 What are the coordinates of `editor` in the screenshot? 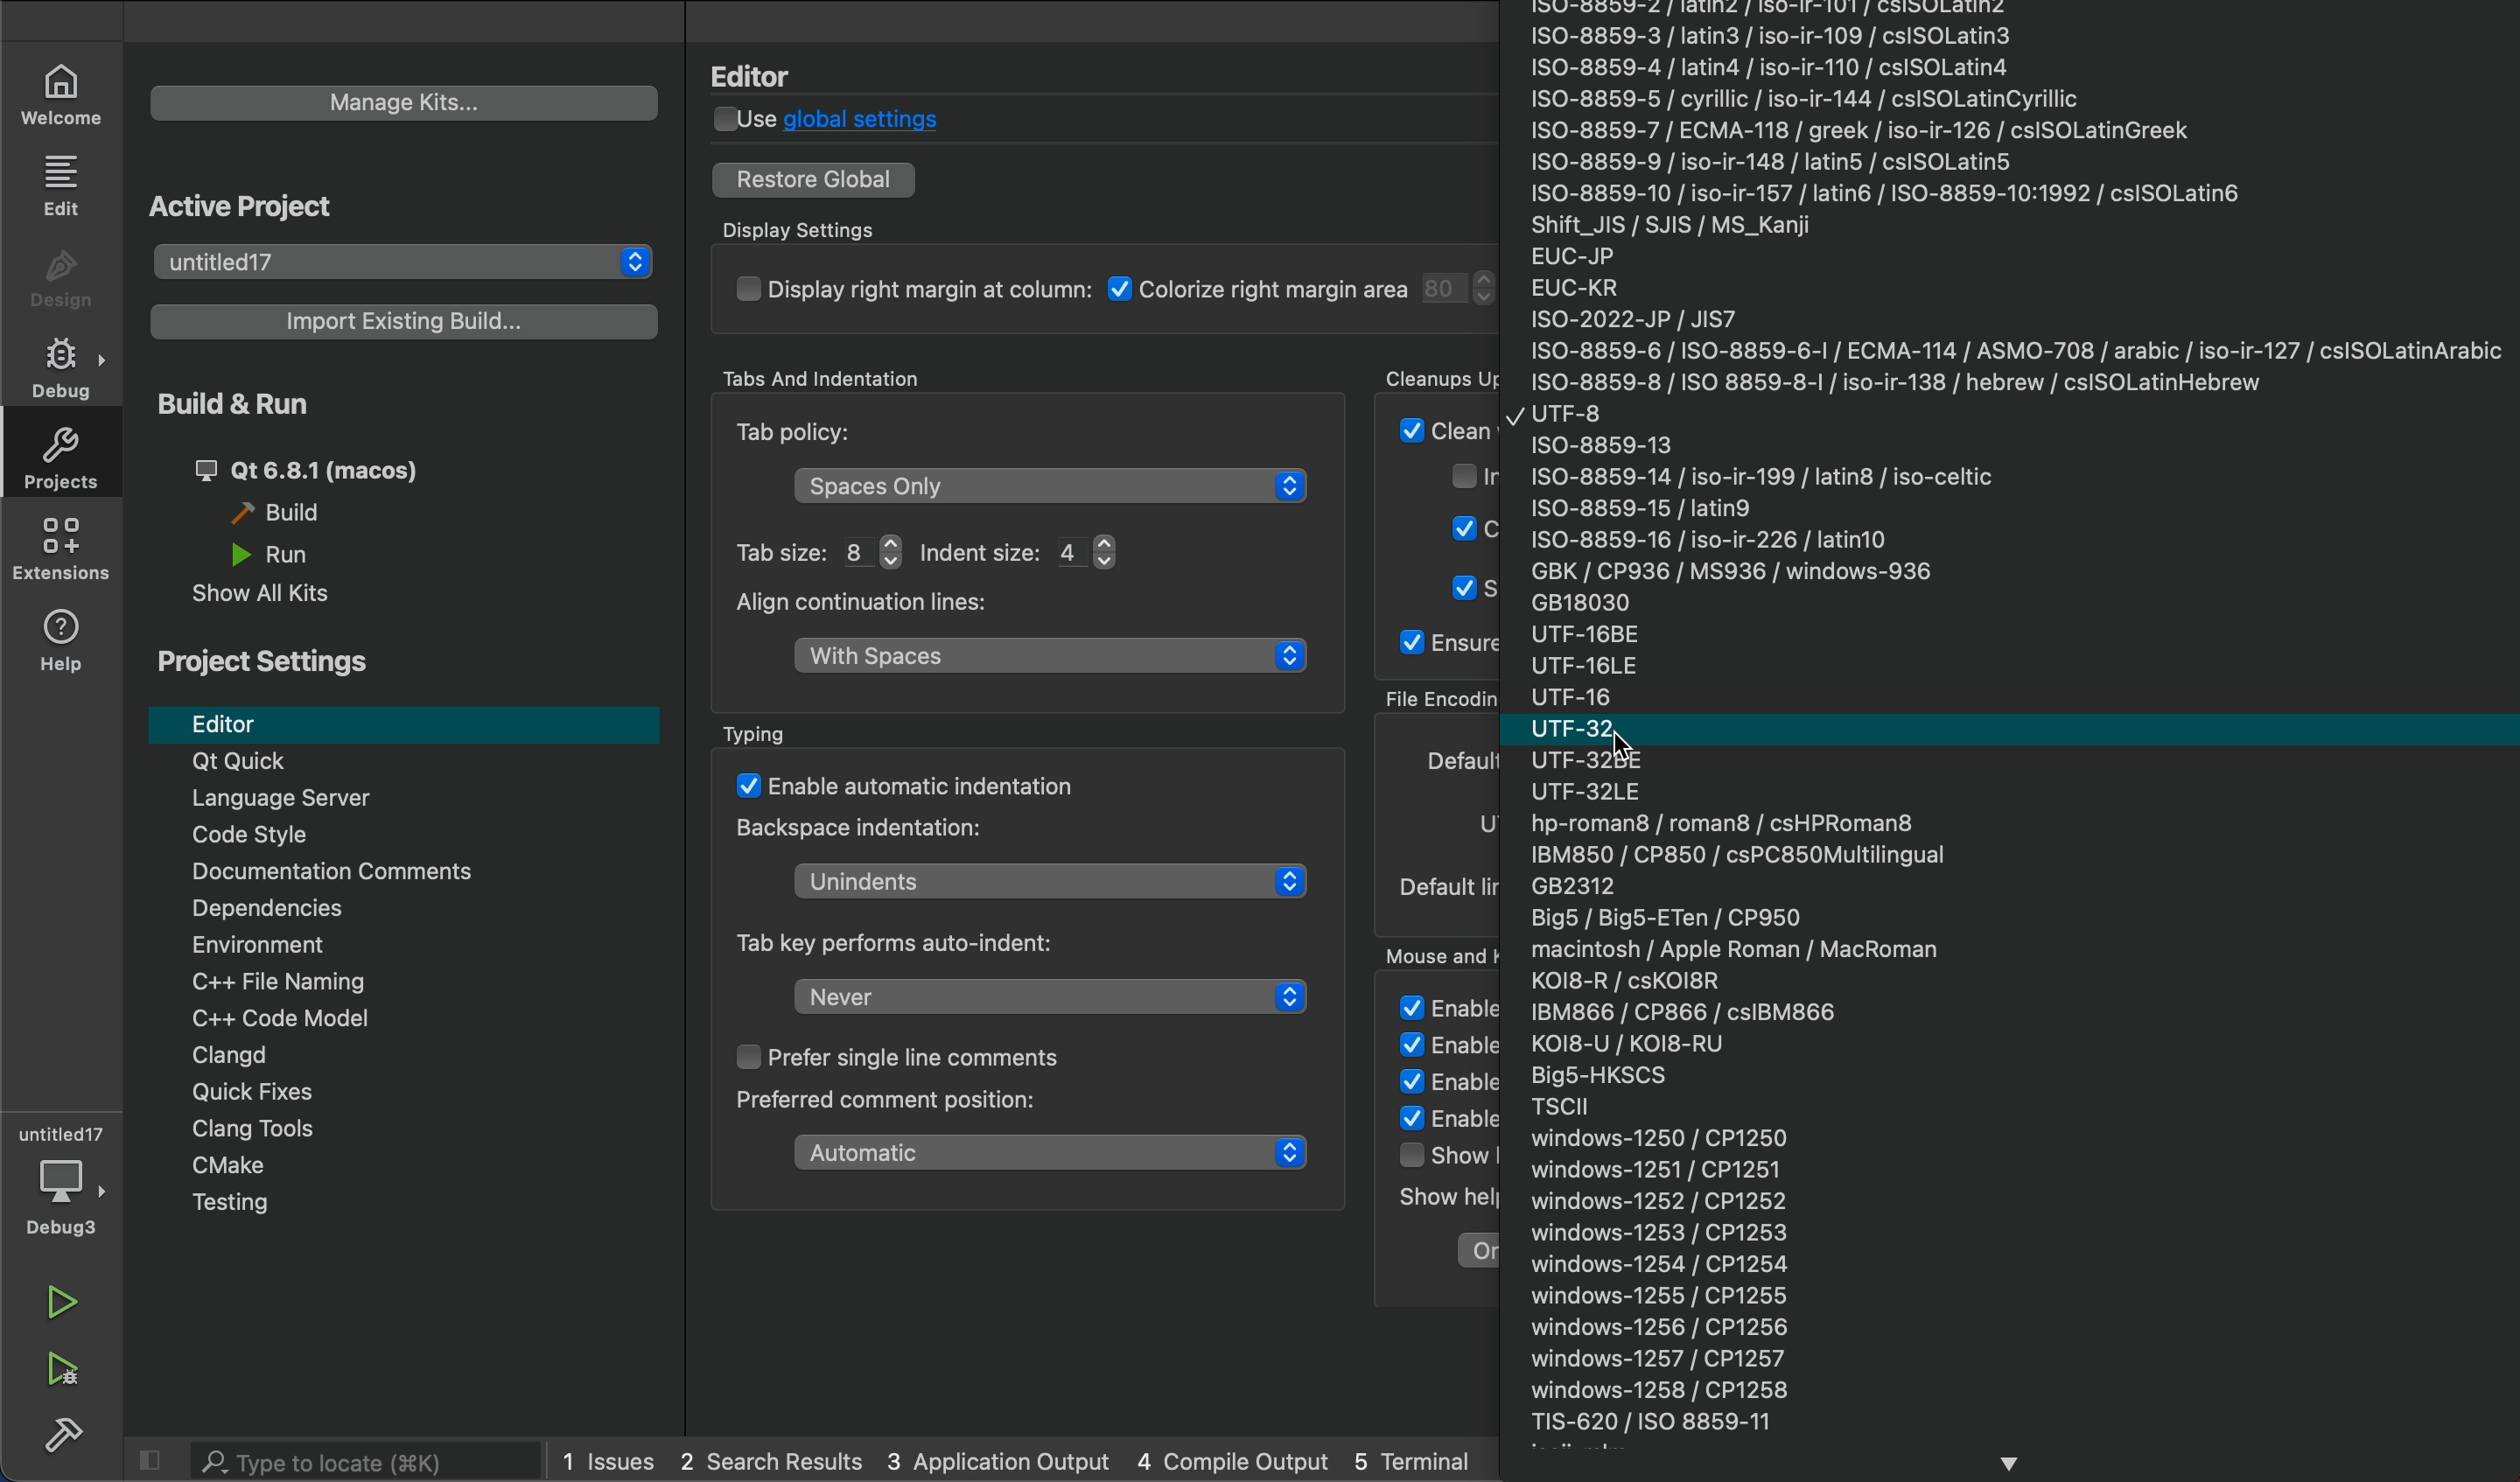 It's located at (408, 724).